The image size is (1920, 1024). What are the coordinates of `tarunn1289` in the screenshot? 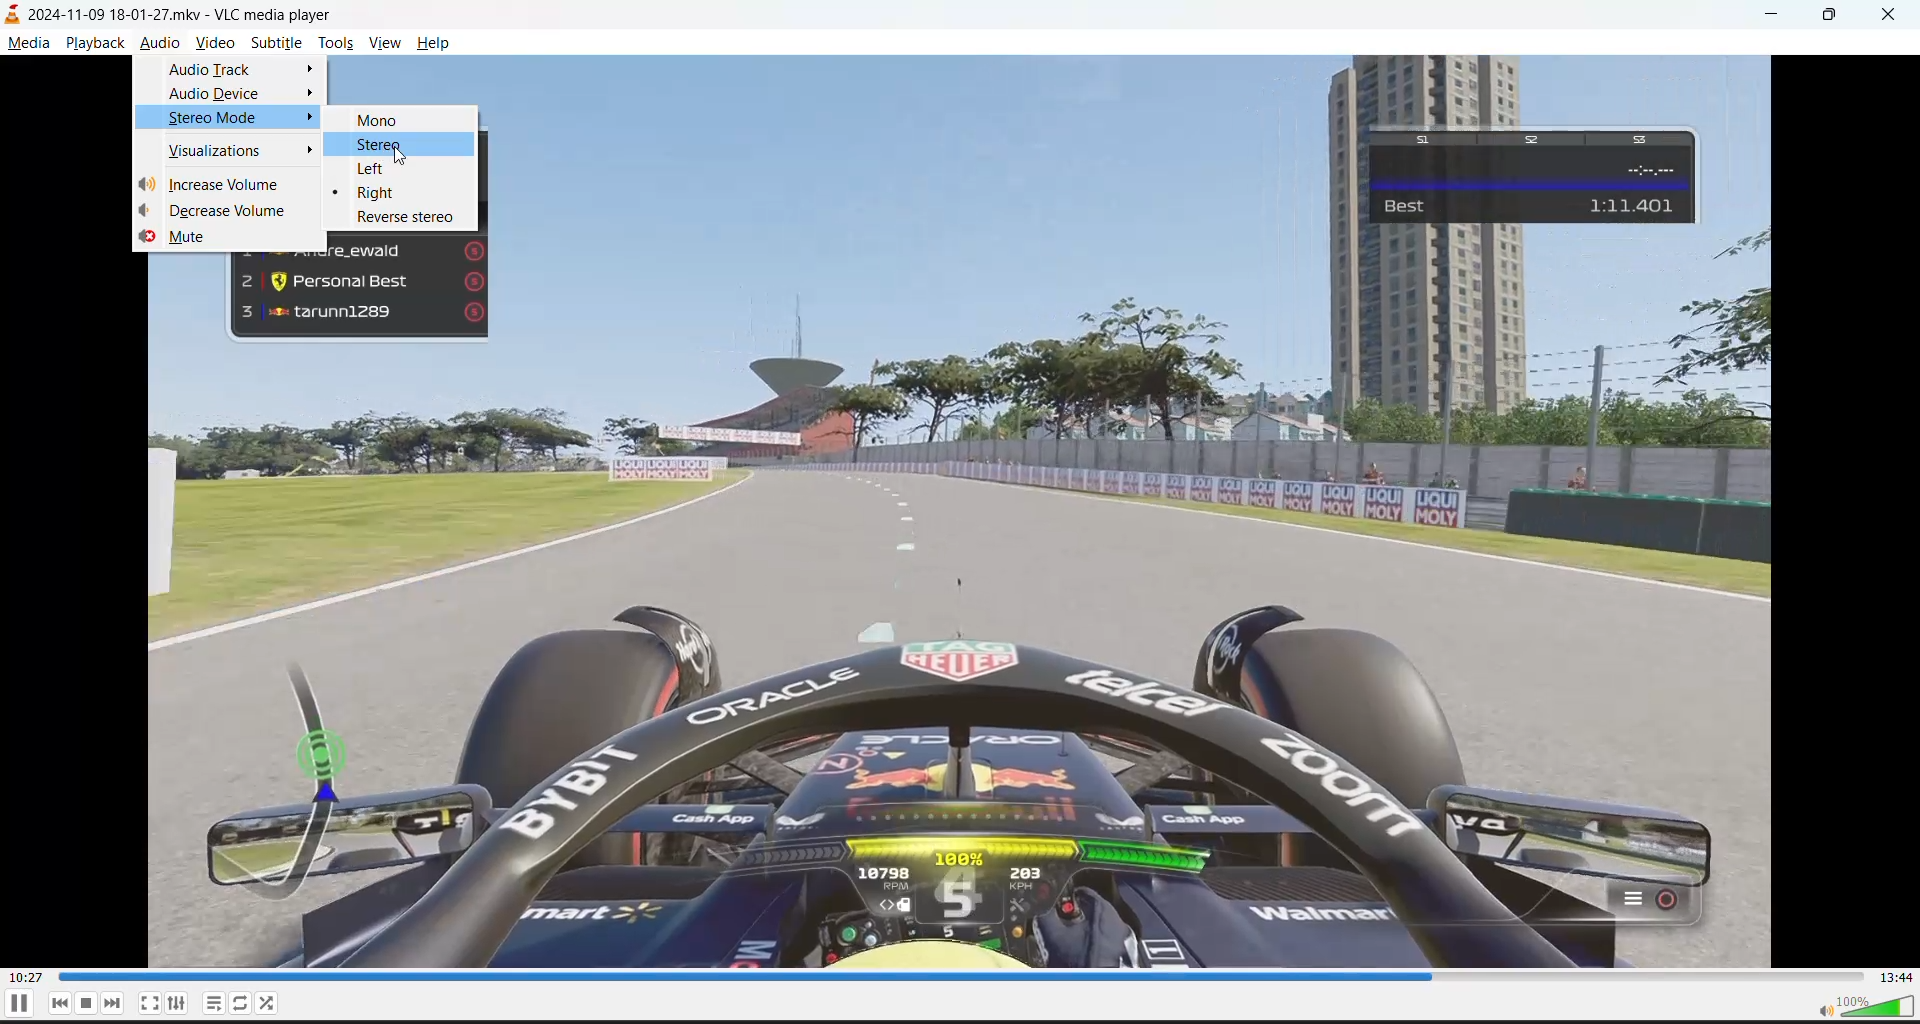 It's located at (359, 312).